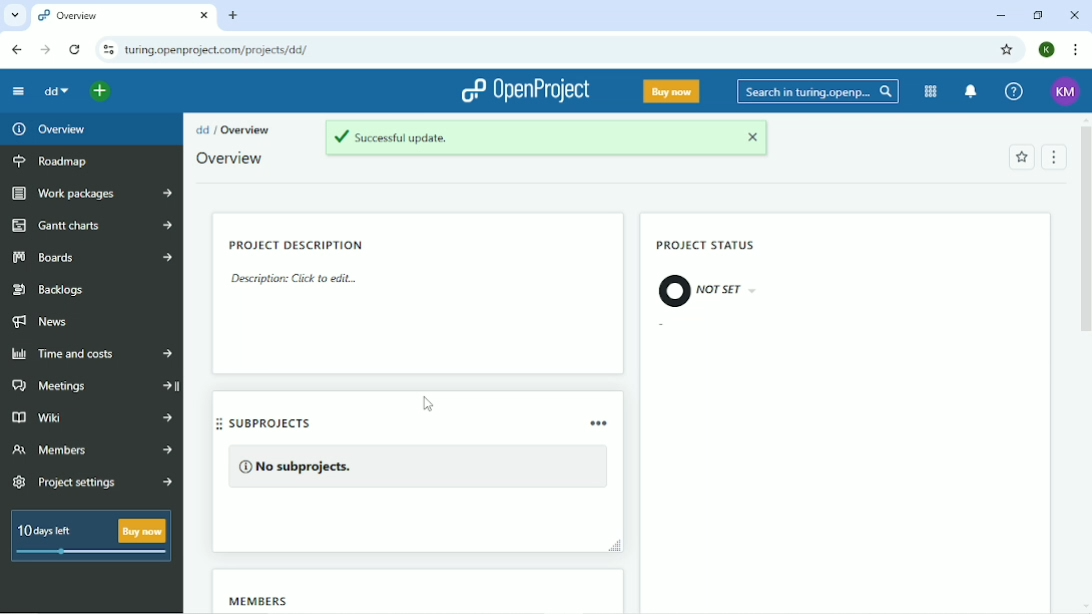 The height and width of the screenshot is (614, 1092). I want to click on No subprojects, so click(420, 466).